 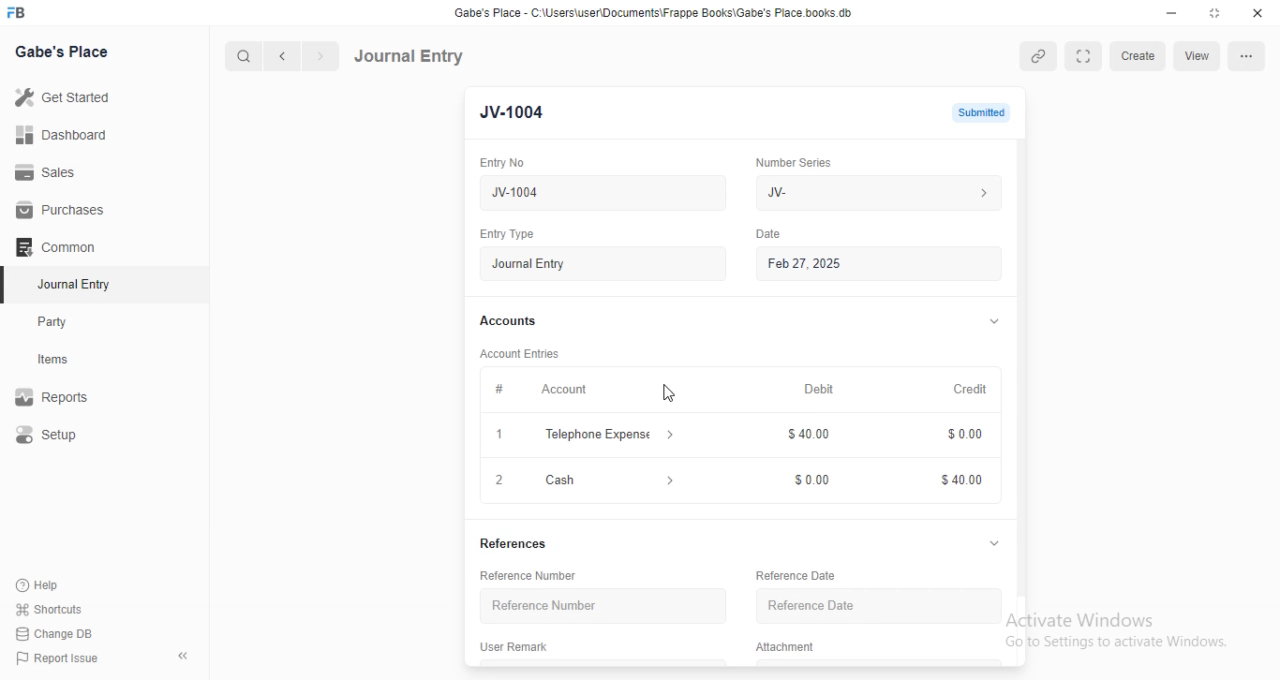 I want to click on Full screen, so click(x=1212, y=13).